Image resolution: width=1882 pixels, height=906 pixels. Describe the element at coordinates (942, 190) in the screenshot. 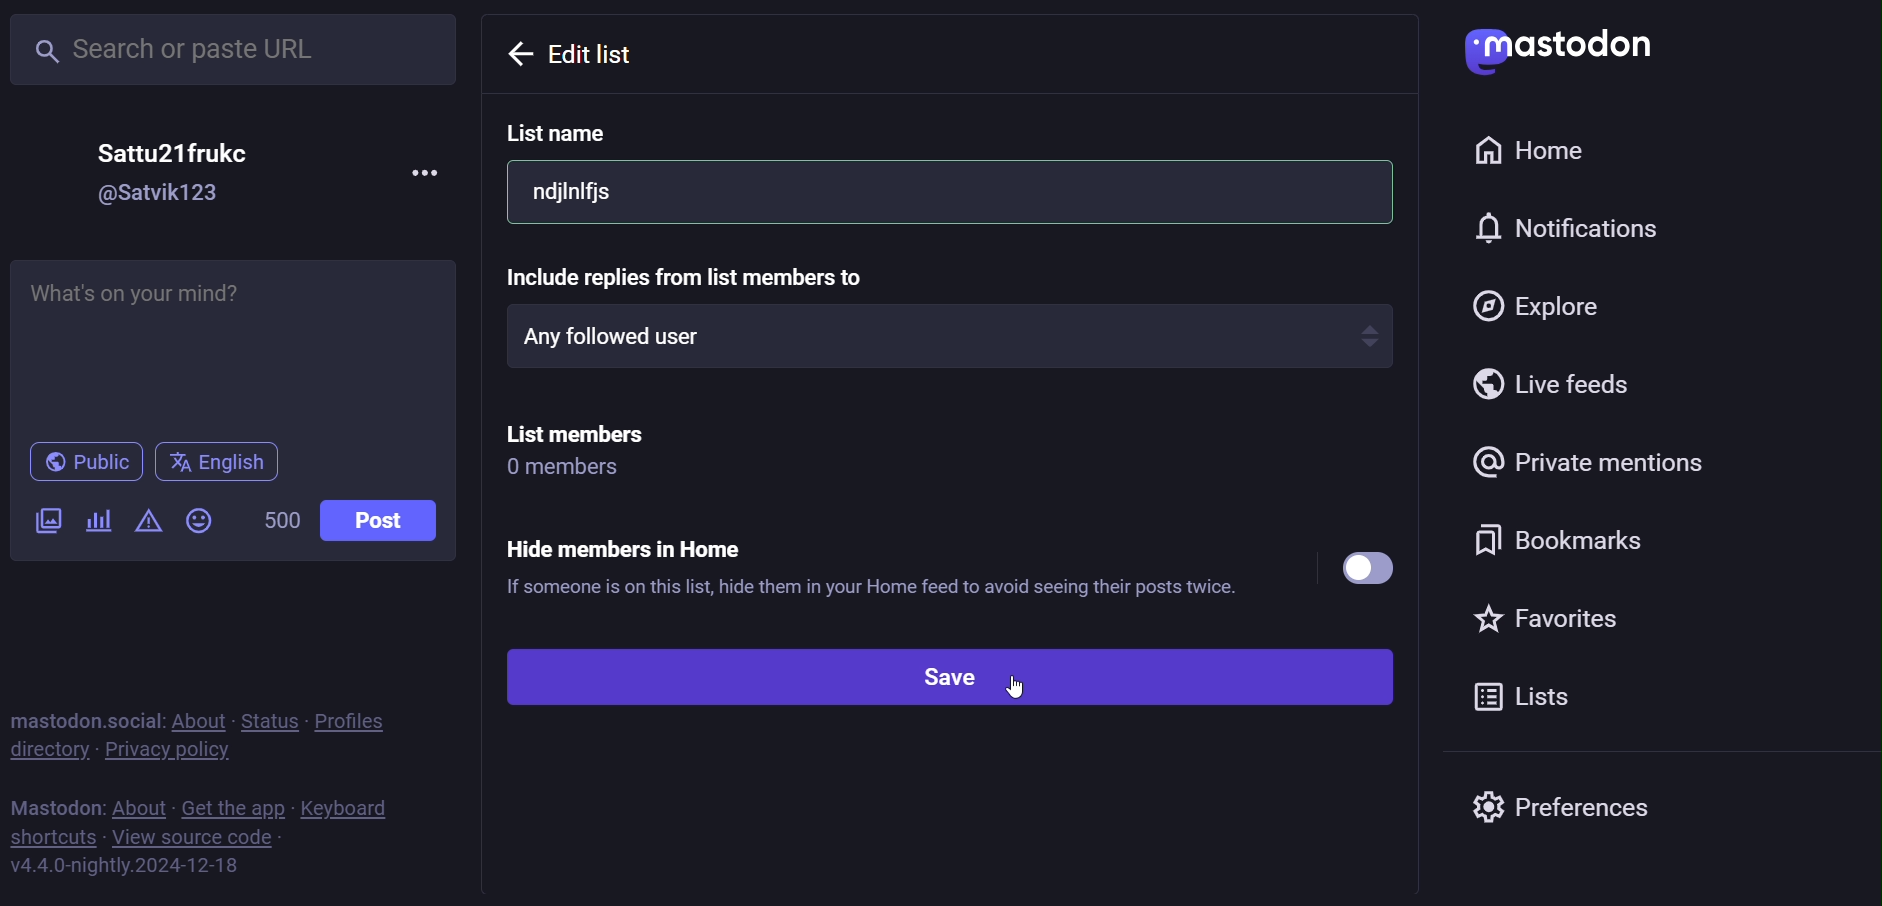

I see `list name` at that location.